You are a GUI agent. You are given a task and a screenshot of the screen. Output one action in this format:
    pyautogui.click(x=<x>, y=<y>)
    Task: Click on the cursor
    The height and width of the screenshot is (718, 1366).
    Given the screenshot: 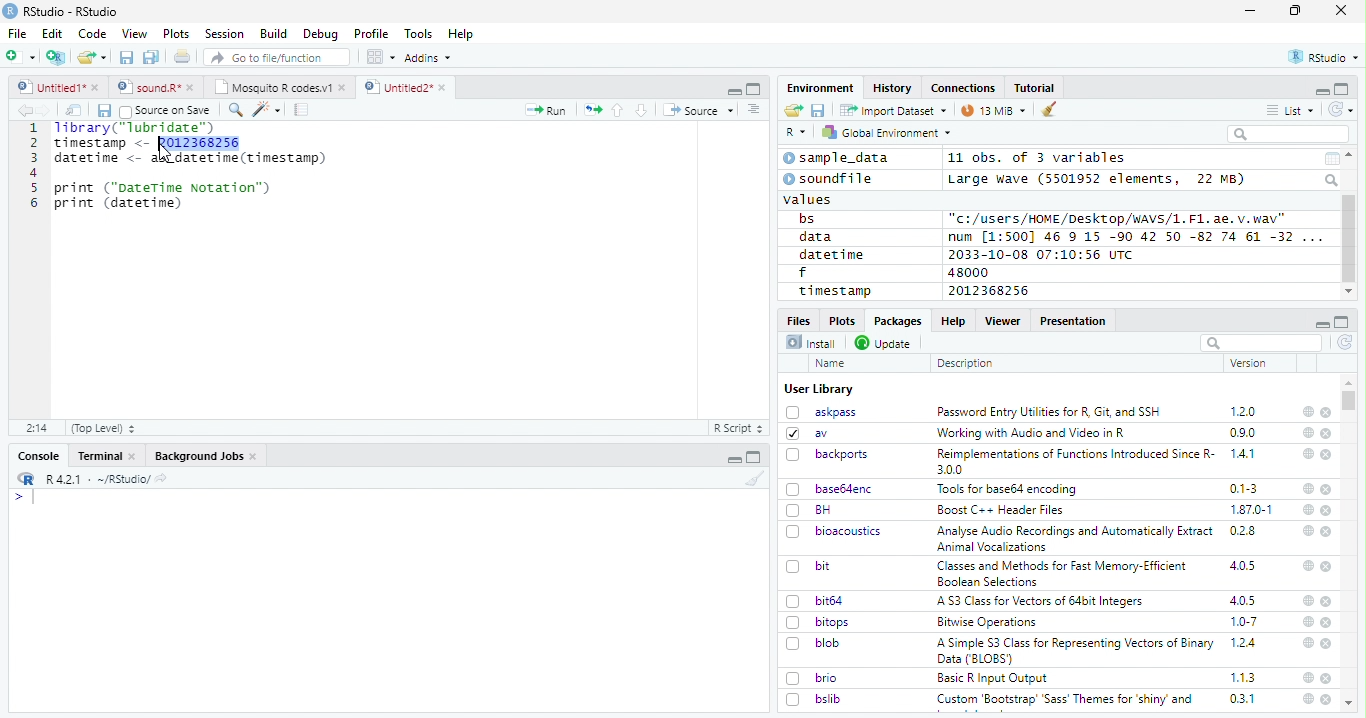 What is the action you would take?
    pyautogui.click(x=167, y=153)
    